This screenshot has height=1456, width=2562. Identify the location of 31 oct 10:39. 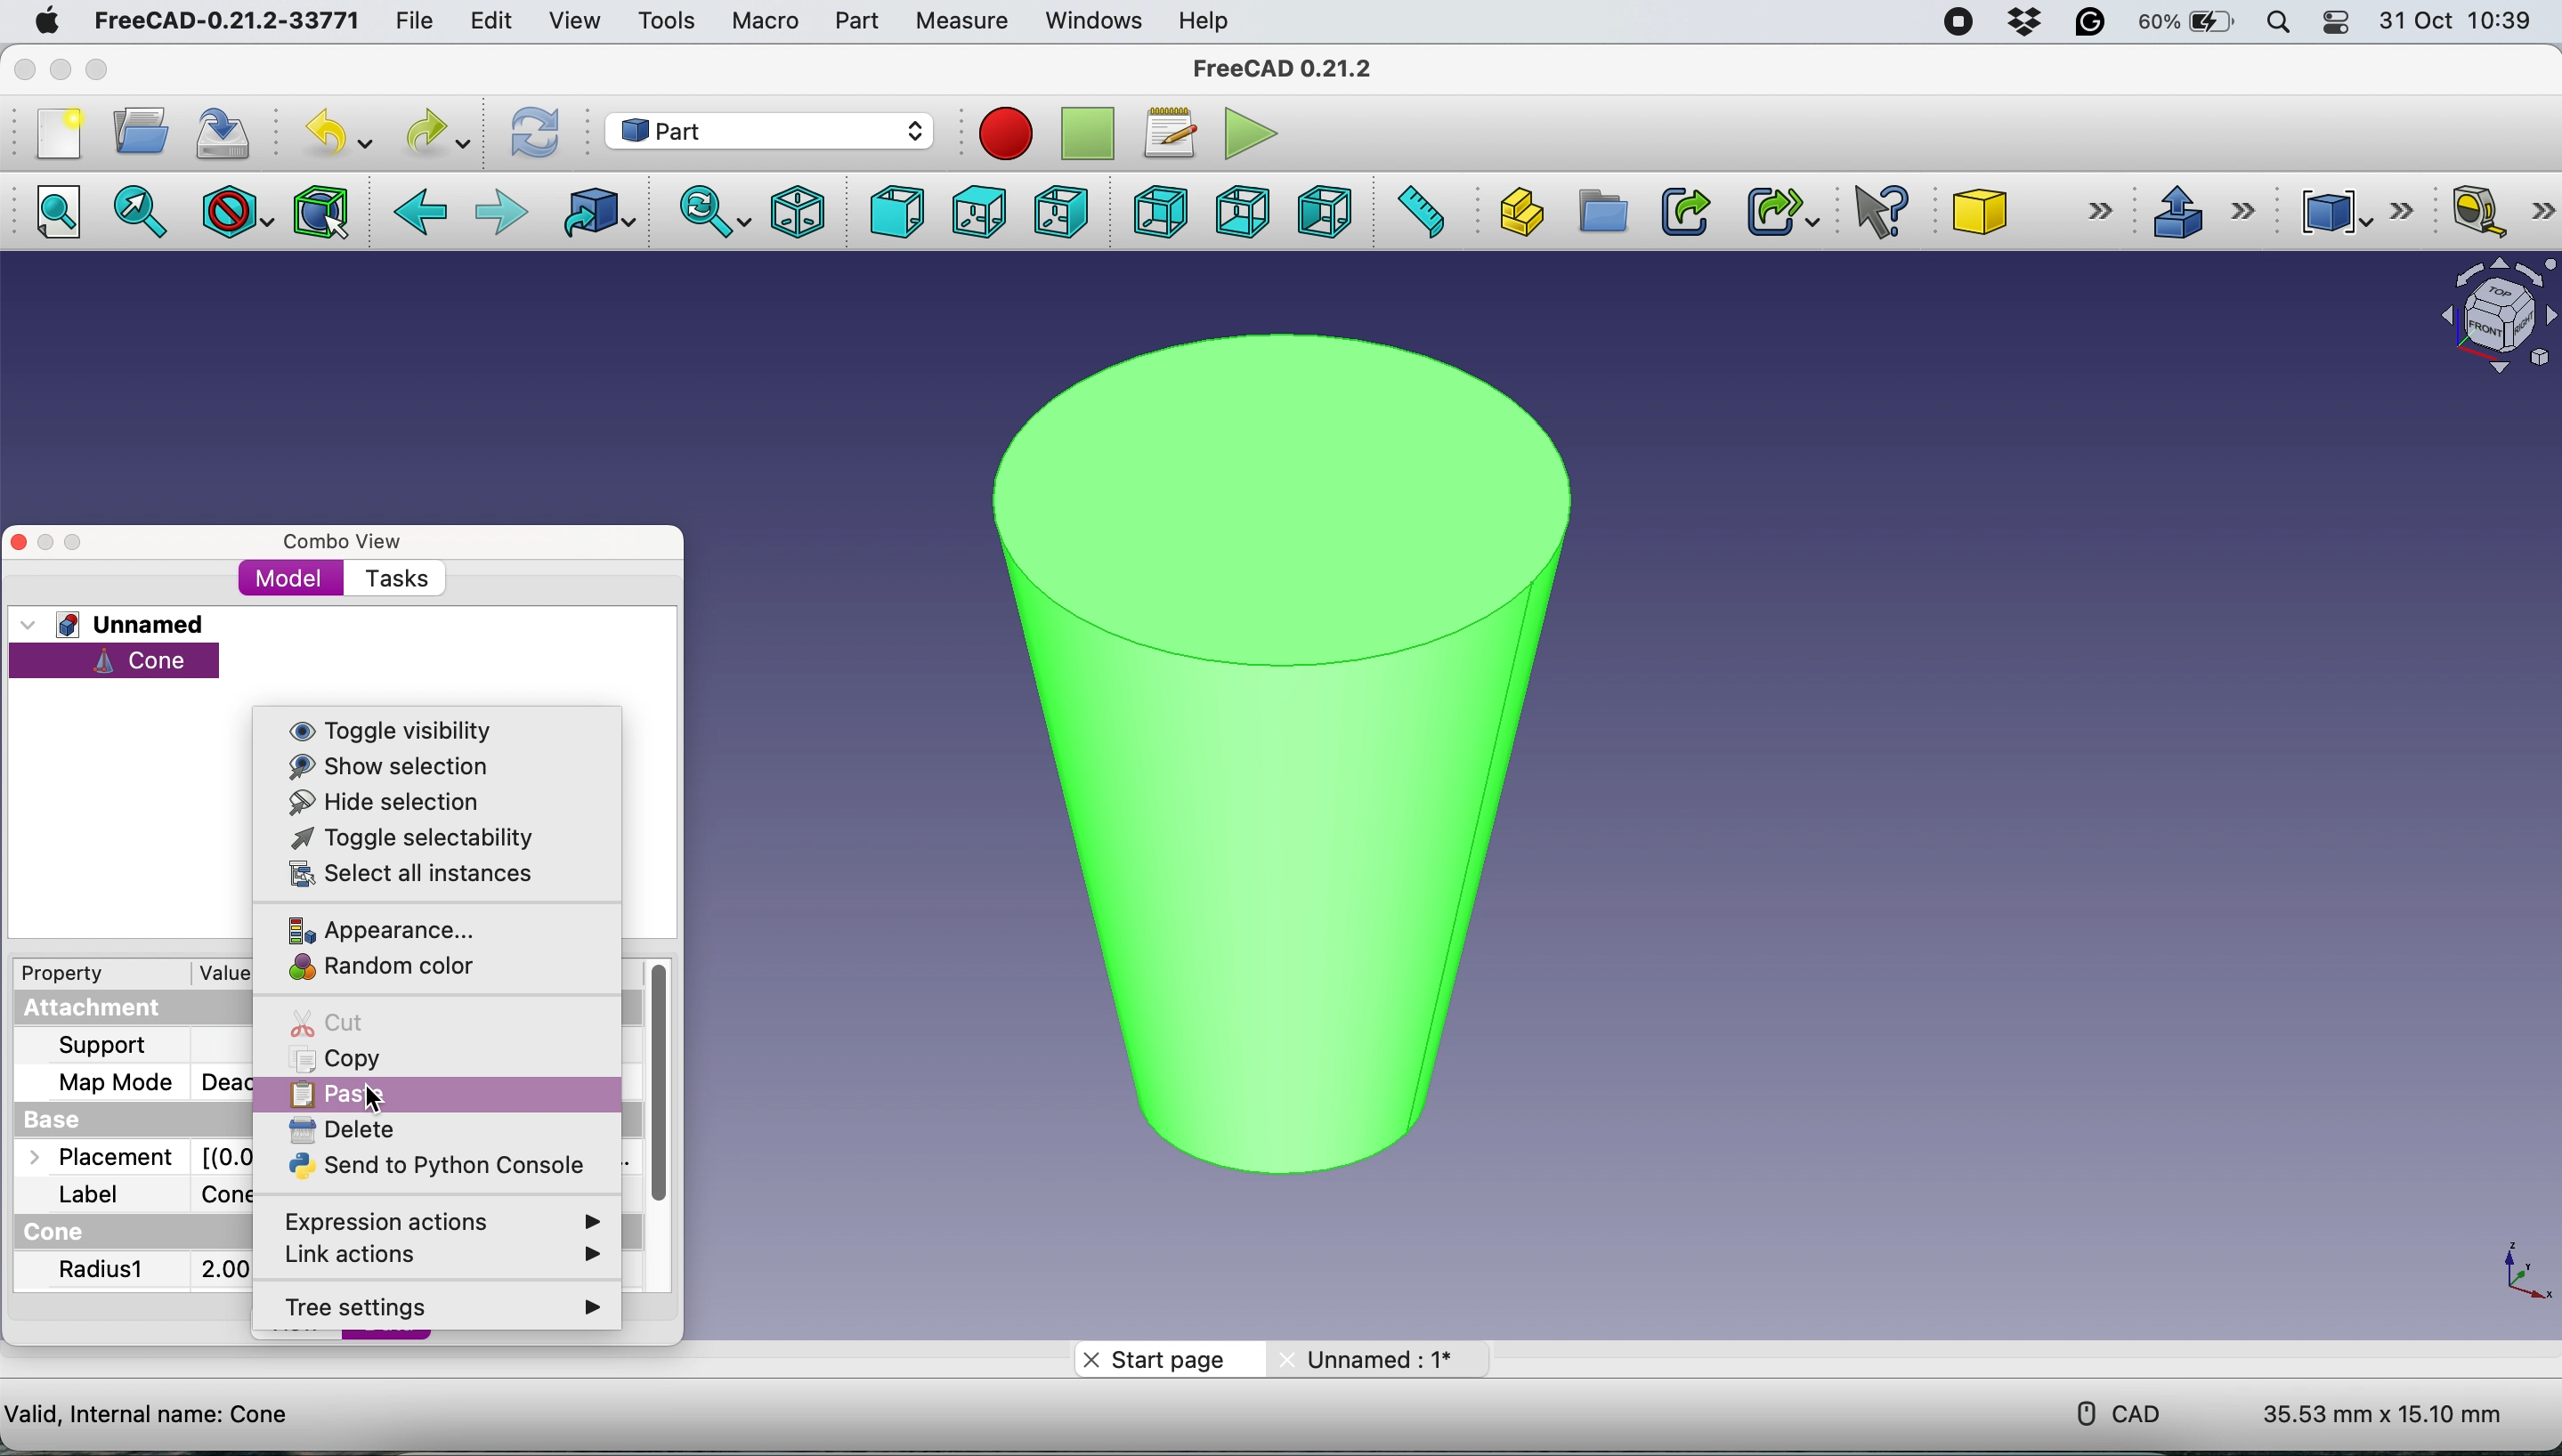
(2465, 22).